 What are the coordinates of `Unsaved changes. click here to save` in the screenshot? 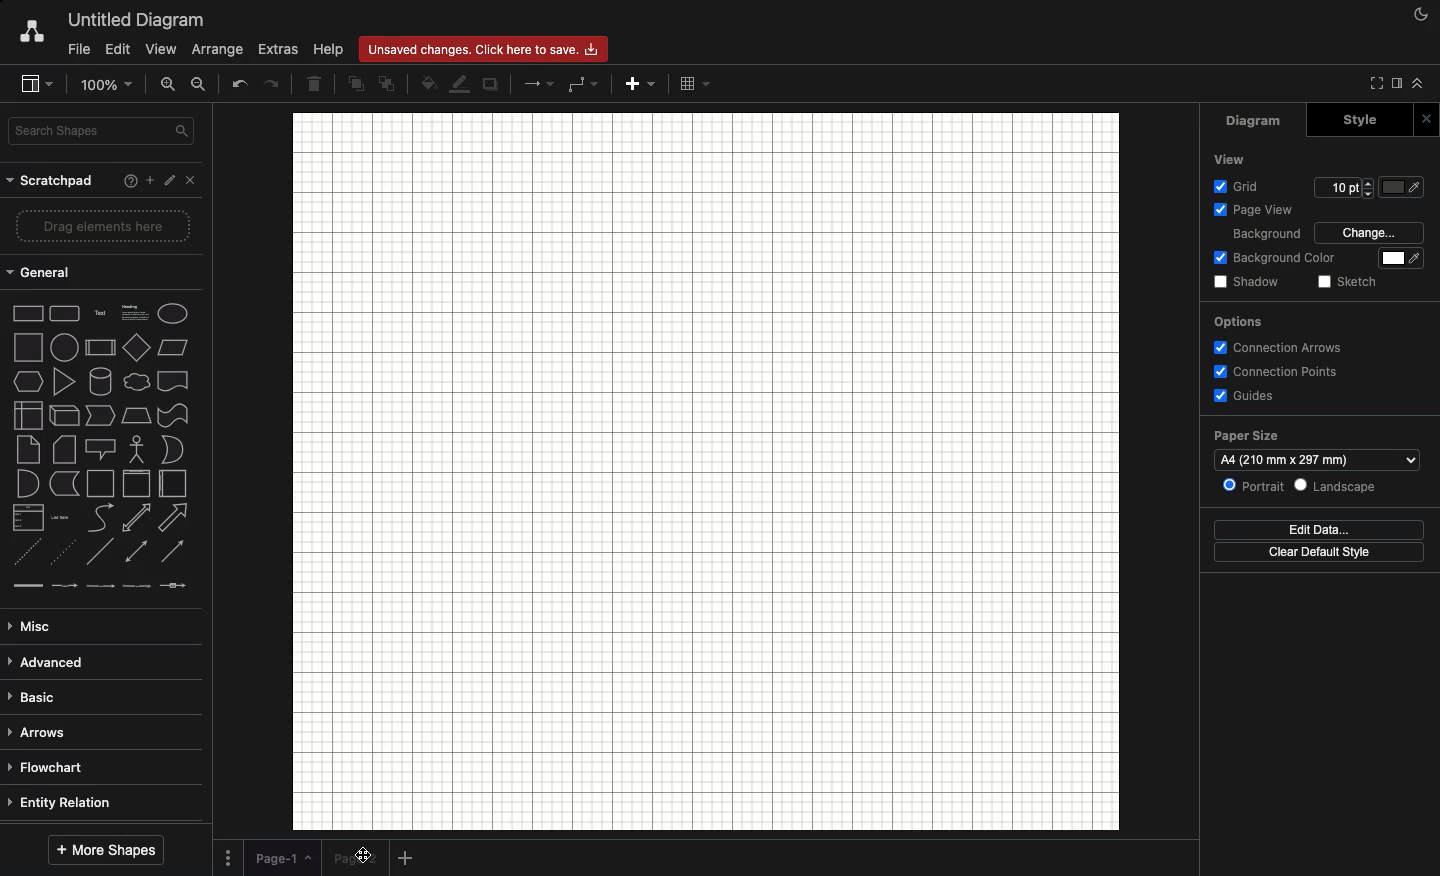 It's located at (479, 50).